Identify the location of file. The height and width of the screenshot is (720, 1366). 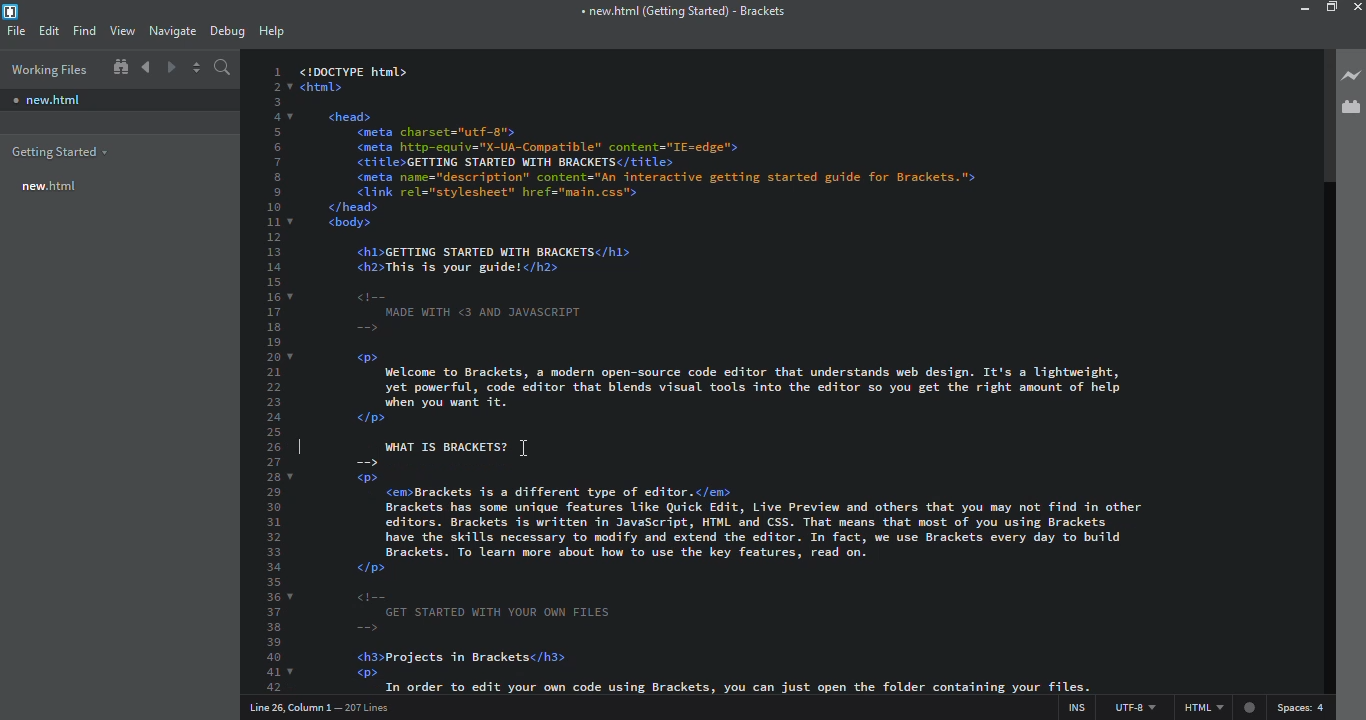
(17, 30).